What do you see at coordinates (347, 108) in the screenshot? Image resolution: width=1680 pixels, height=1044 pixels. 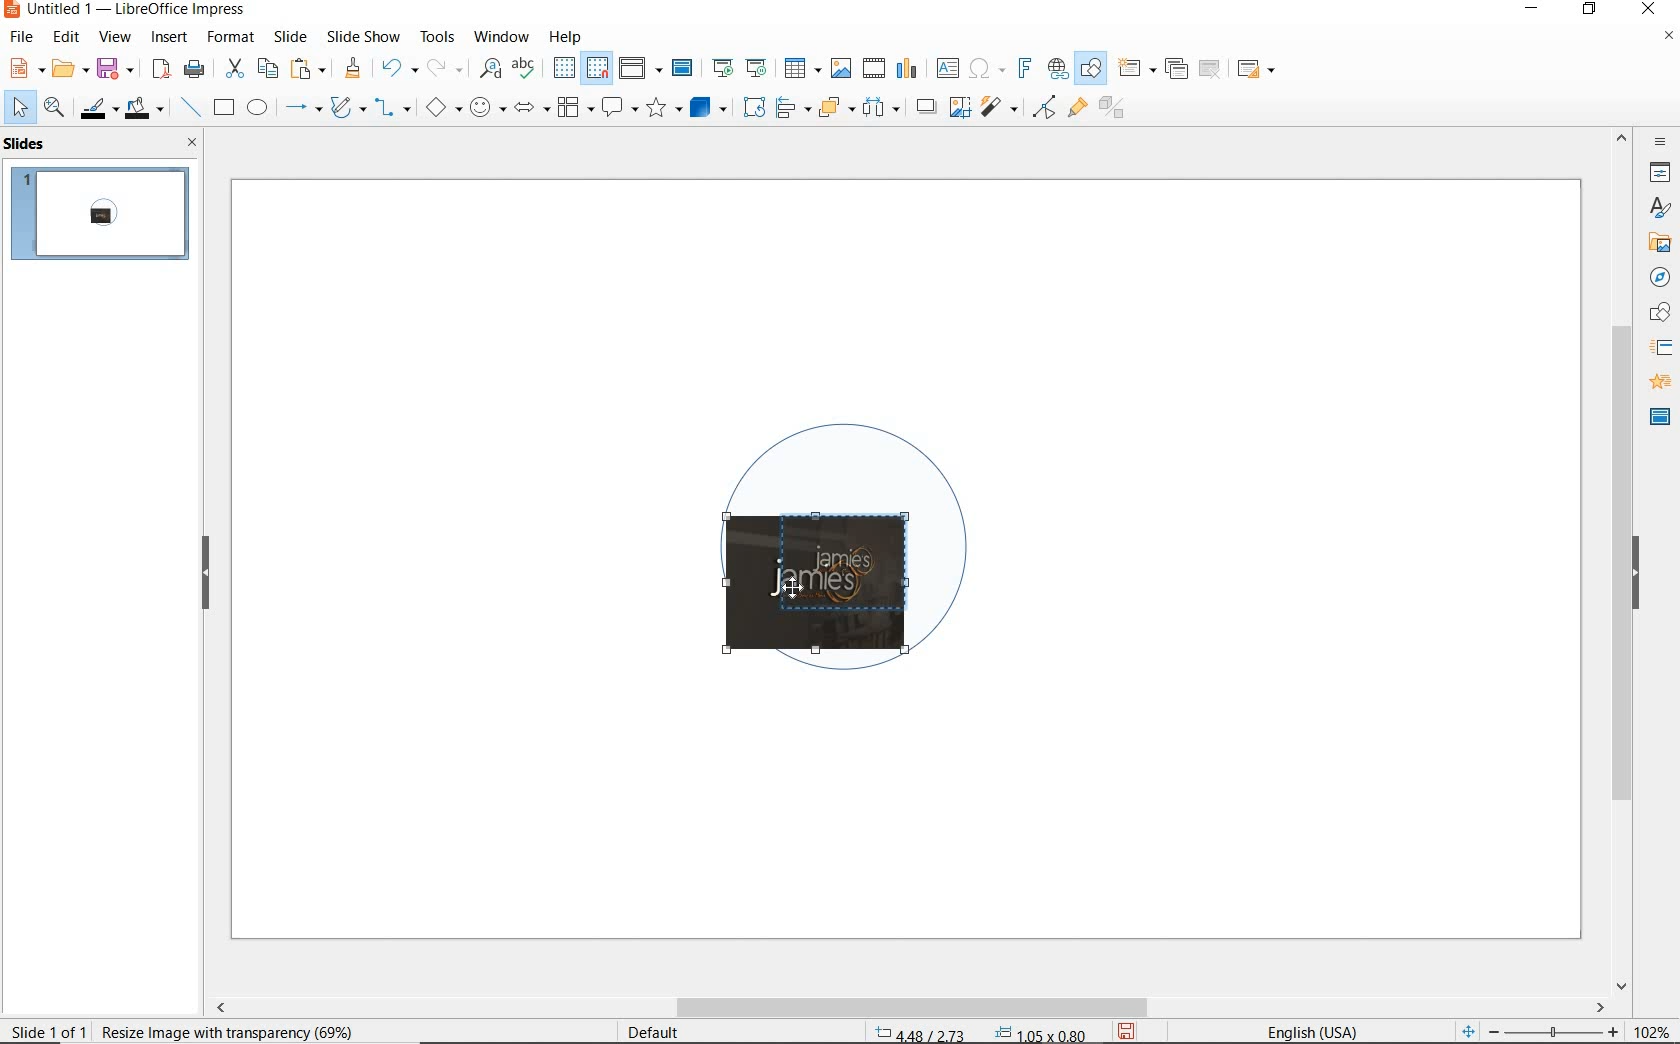 I see `curves & polygons` at bounding box center [347, 108].